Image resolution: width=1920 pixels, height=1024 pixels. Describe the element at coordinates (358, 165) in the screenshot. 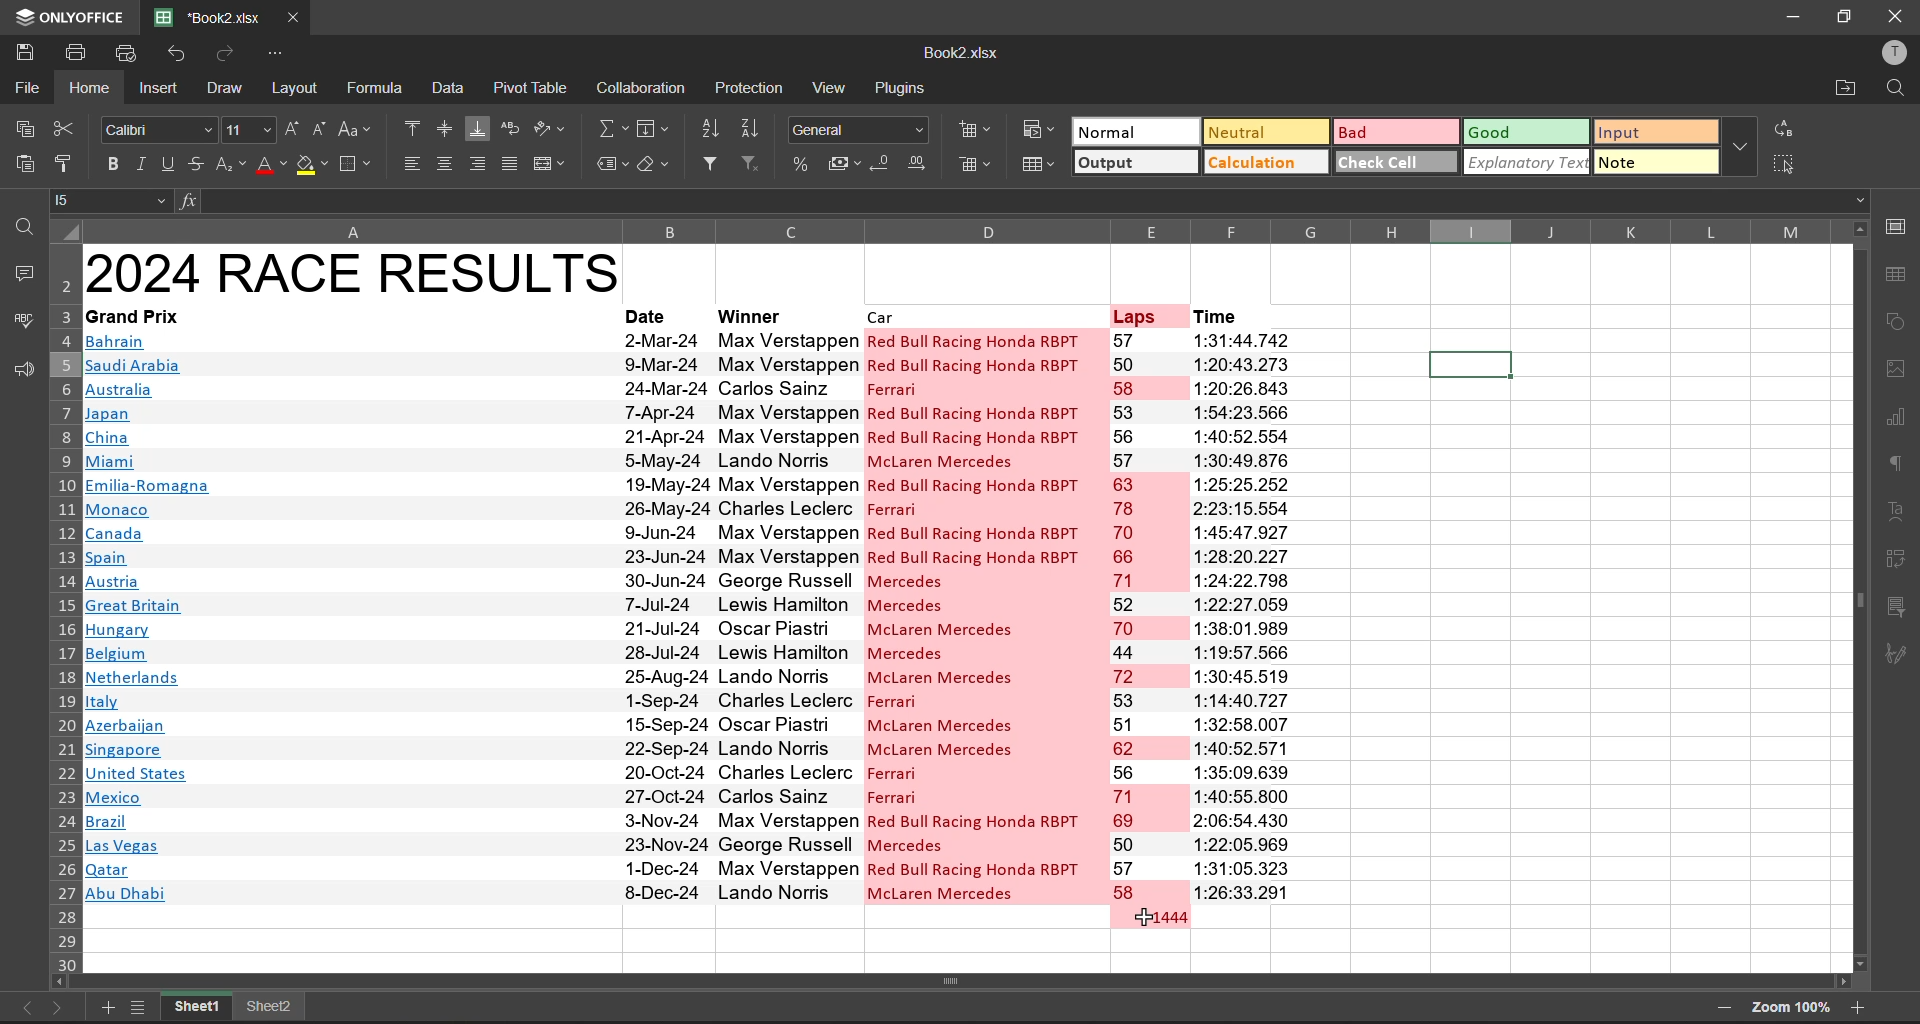

I see `borders` at that location.